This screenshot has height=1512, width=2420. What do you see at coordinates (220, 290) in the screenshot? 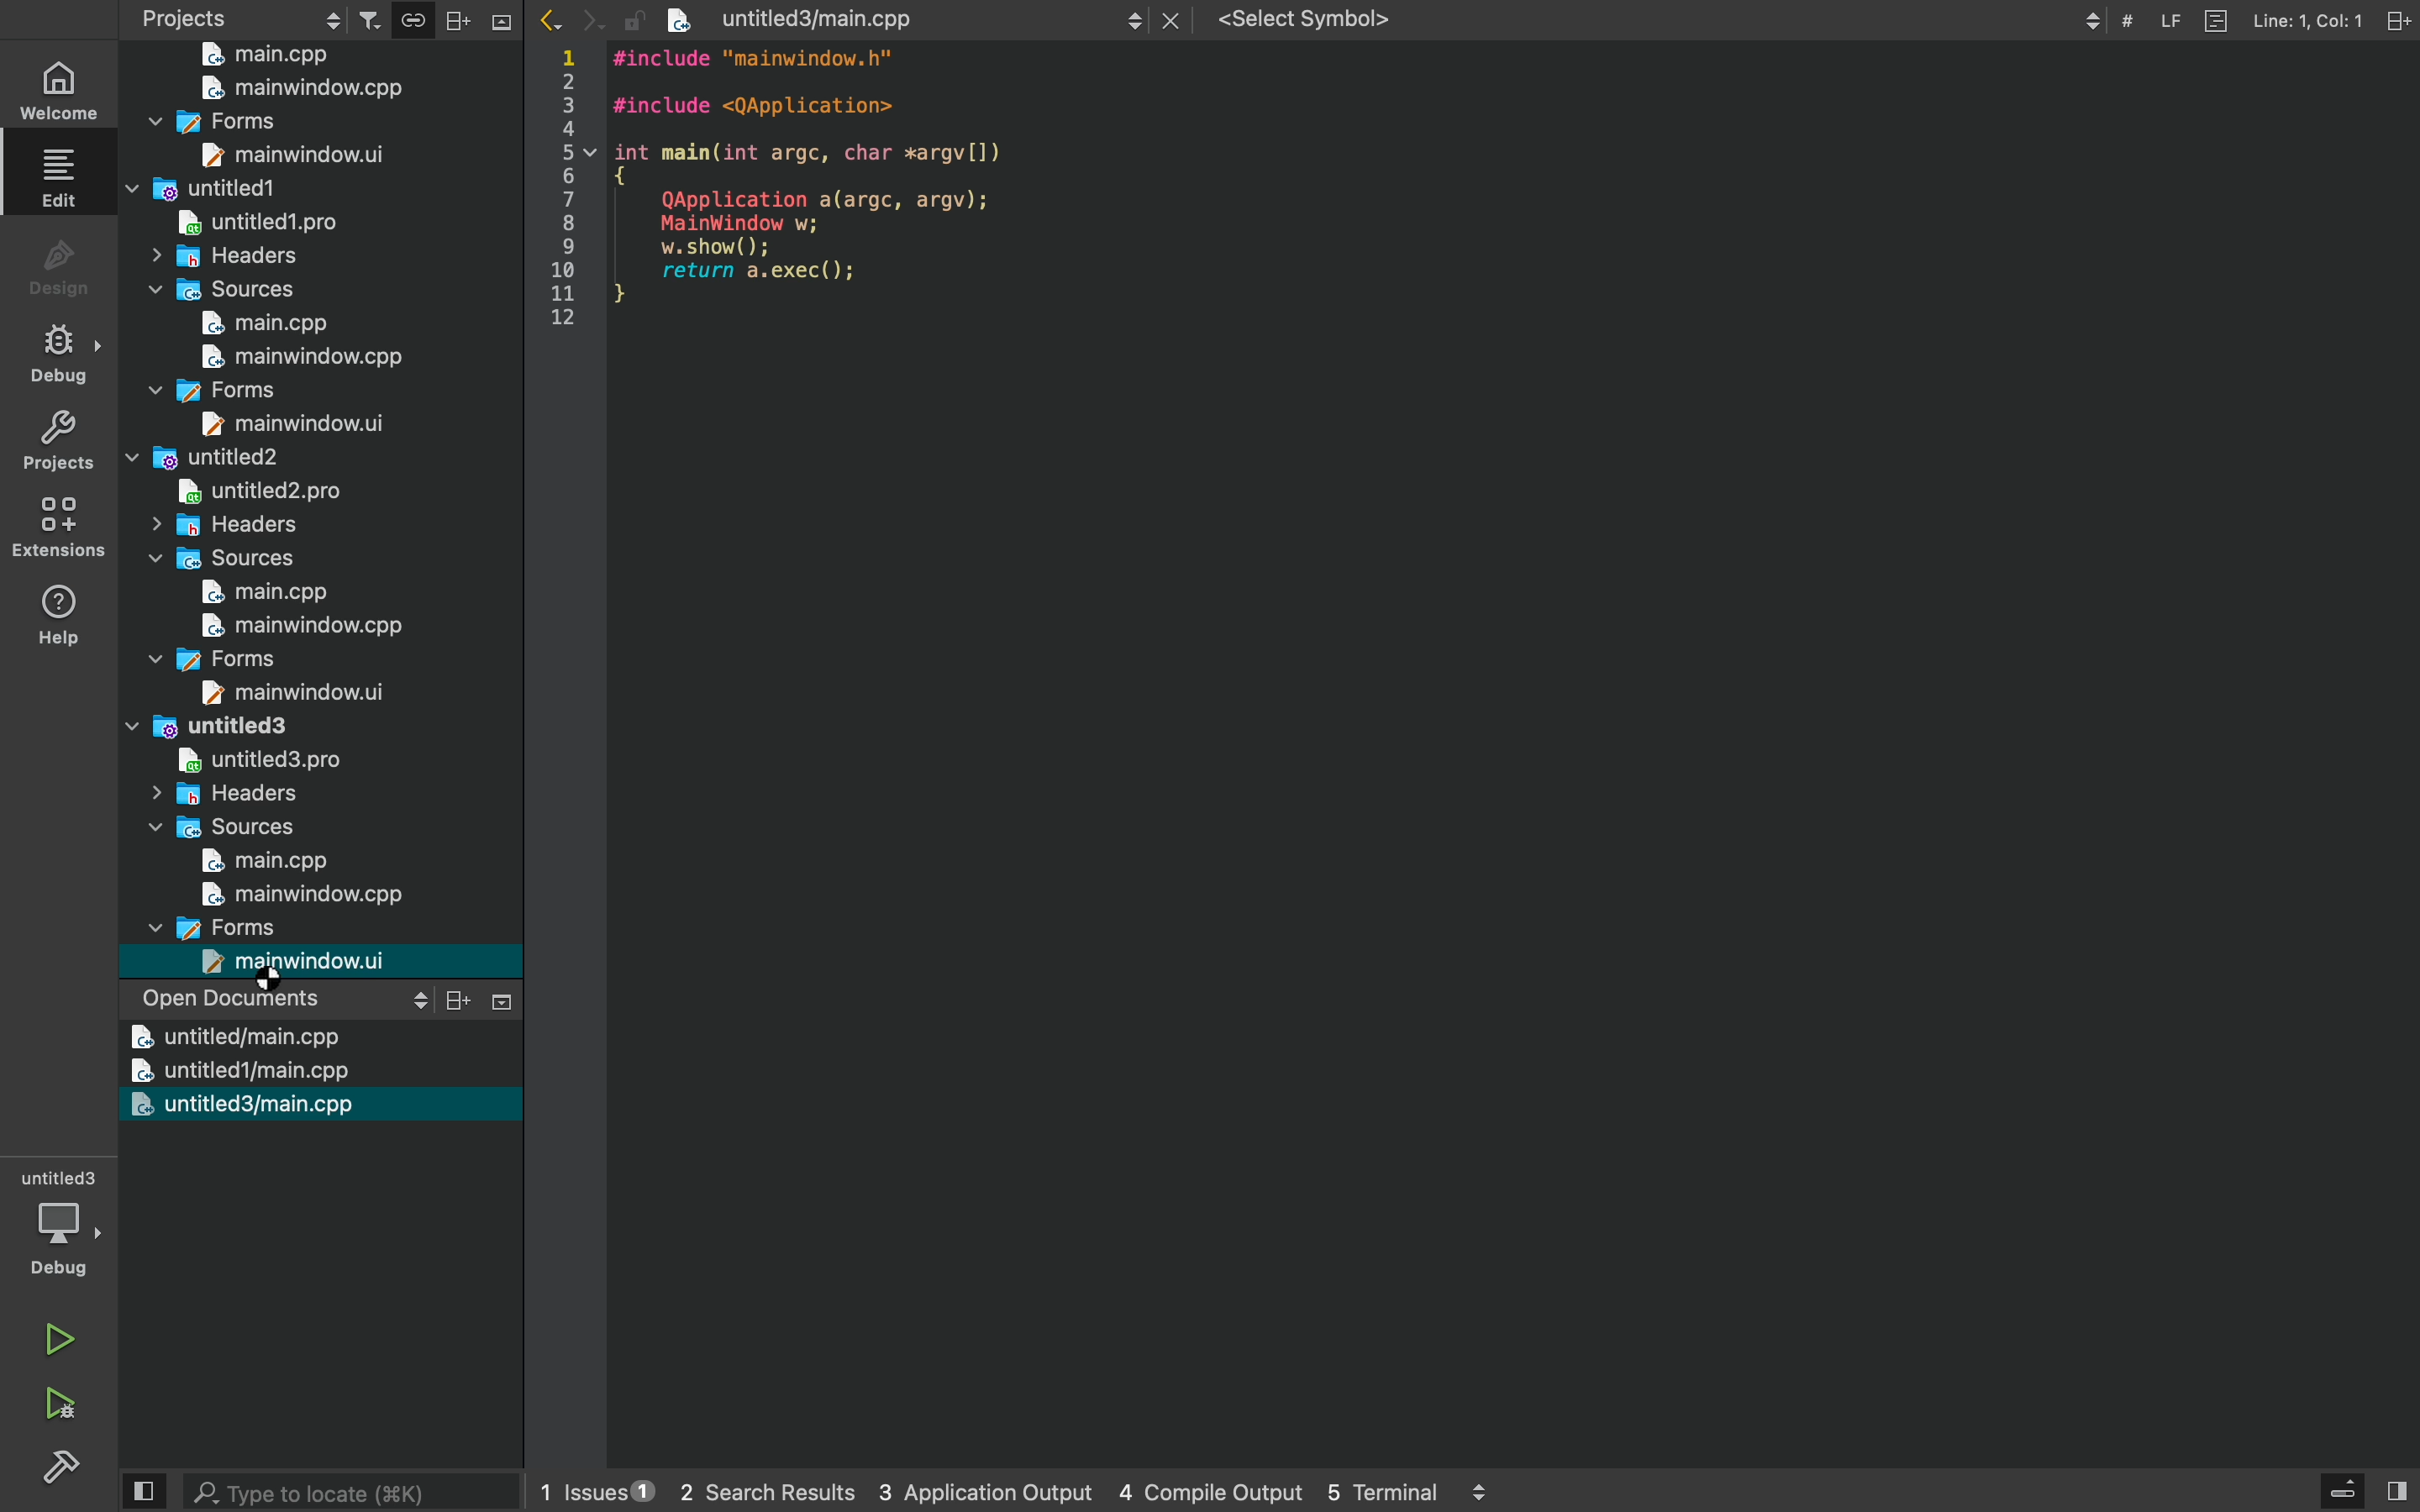
I see `Headers` at bounding box center [220, 290].